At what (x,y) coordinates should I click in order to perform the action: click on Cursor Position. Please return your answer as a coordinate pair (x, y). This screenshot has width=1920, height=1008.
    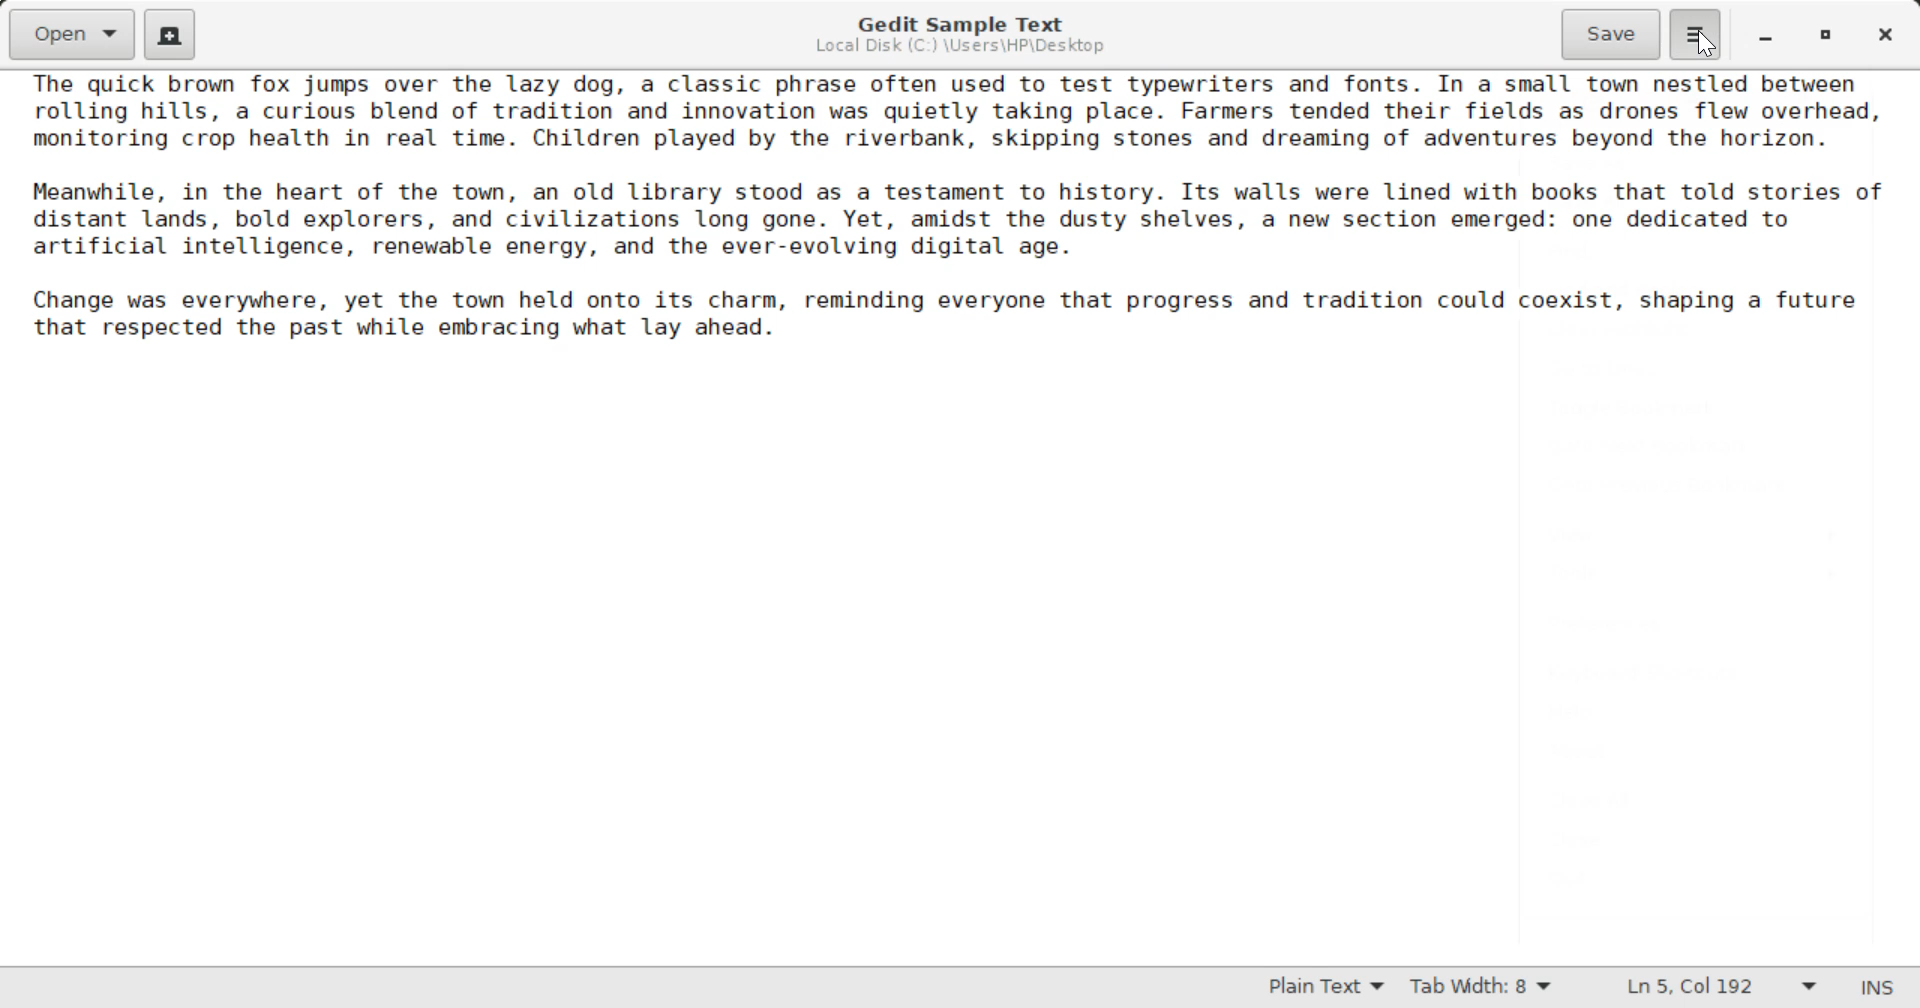
    Looking at the image, I should click on (1702, 43).